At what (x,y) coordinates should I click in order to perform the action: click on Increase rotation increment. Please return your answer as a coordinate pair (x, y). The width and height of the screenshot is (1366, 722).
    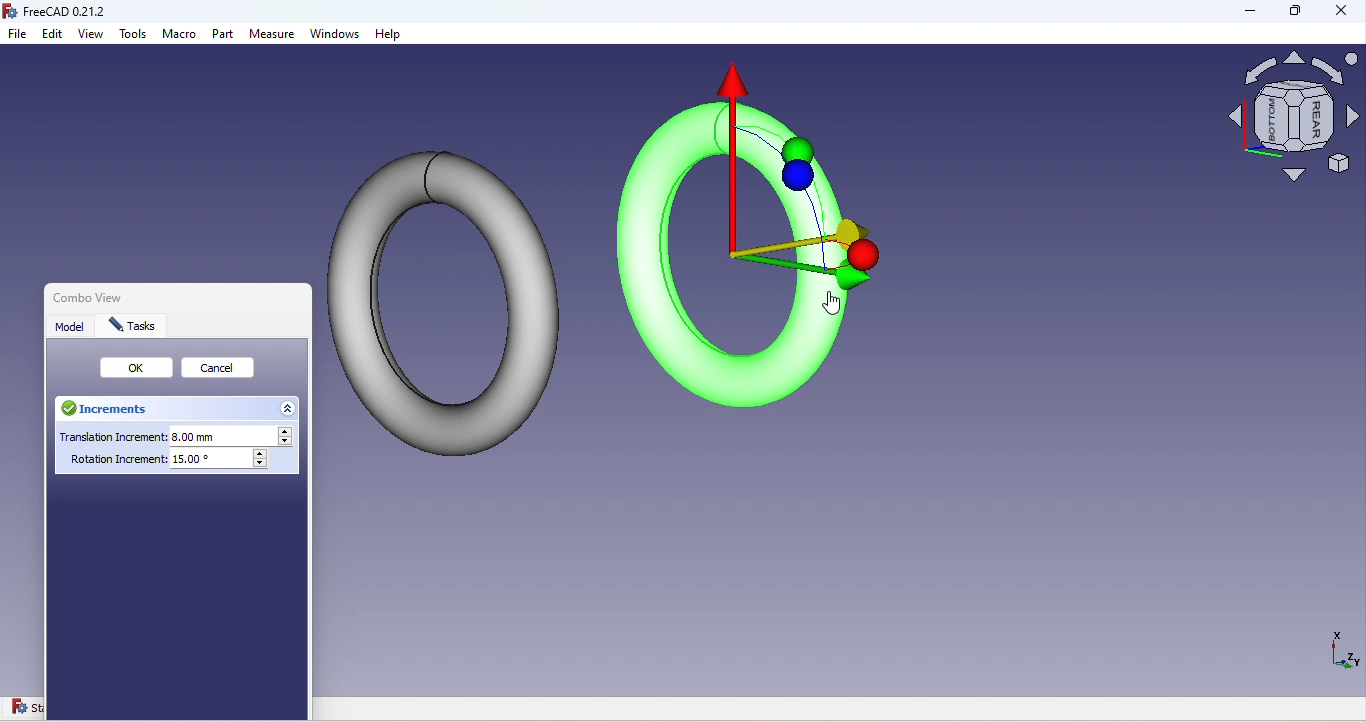
    Looking at the image, I should click on (261, 453).